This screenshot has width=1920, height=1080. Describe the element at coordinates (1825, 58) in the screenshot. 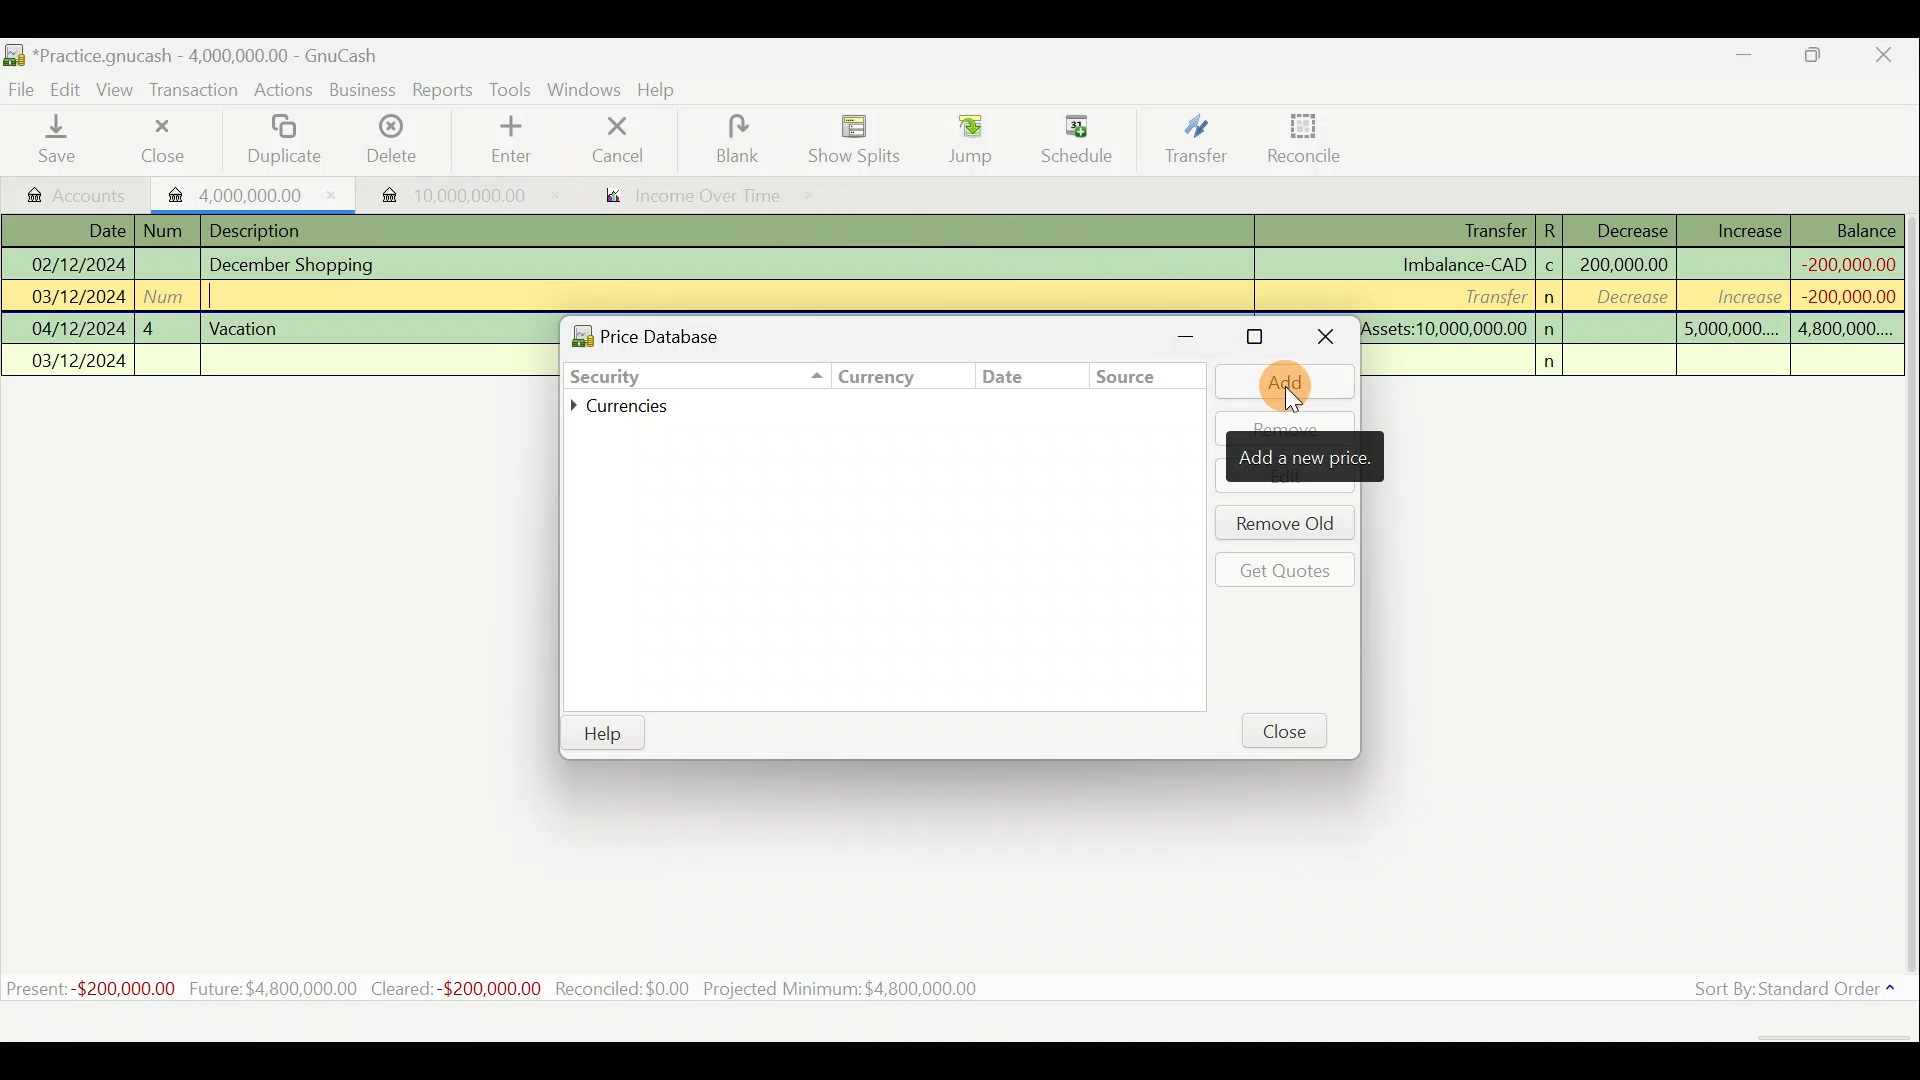

I see `Maximise` at that location.